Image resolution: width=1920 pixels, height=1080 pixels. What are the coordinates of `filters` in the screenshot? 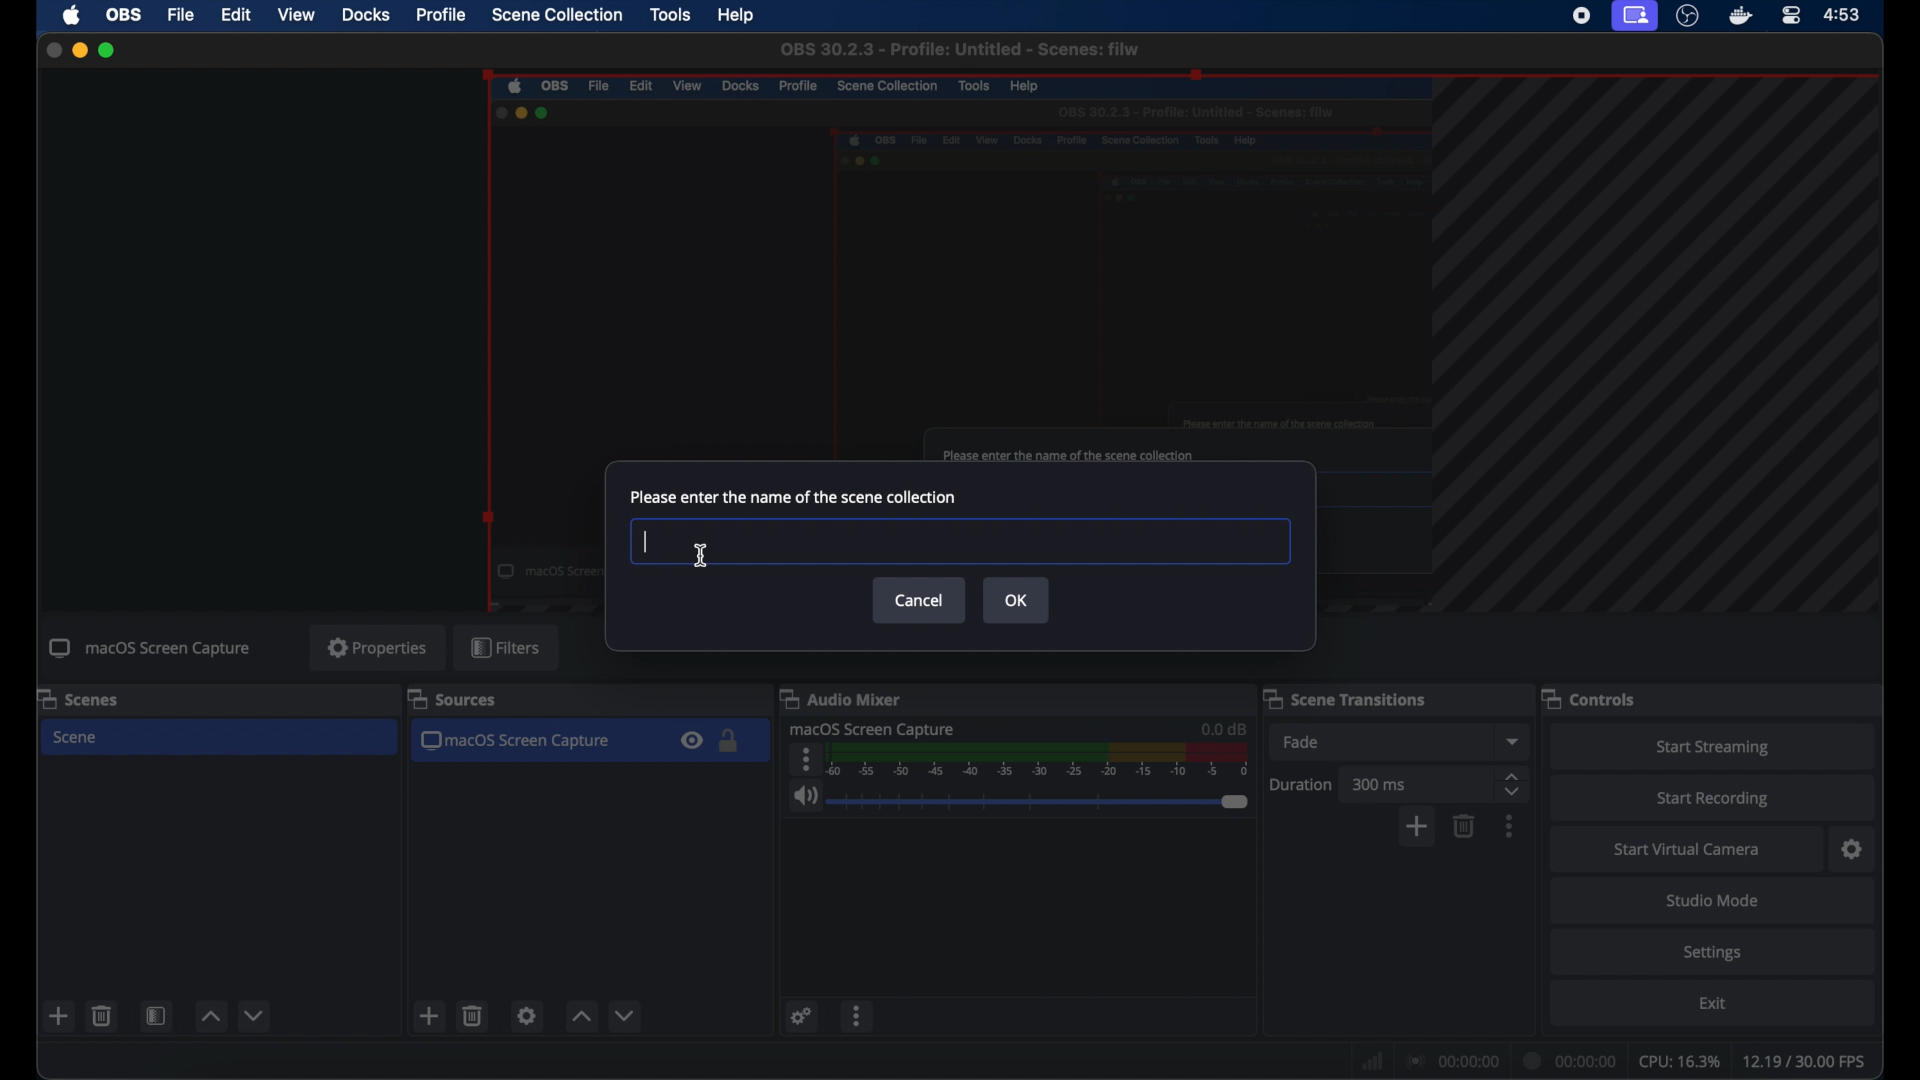 It's located at (508, 648).